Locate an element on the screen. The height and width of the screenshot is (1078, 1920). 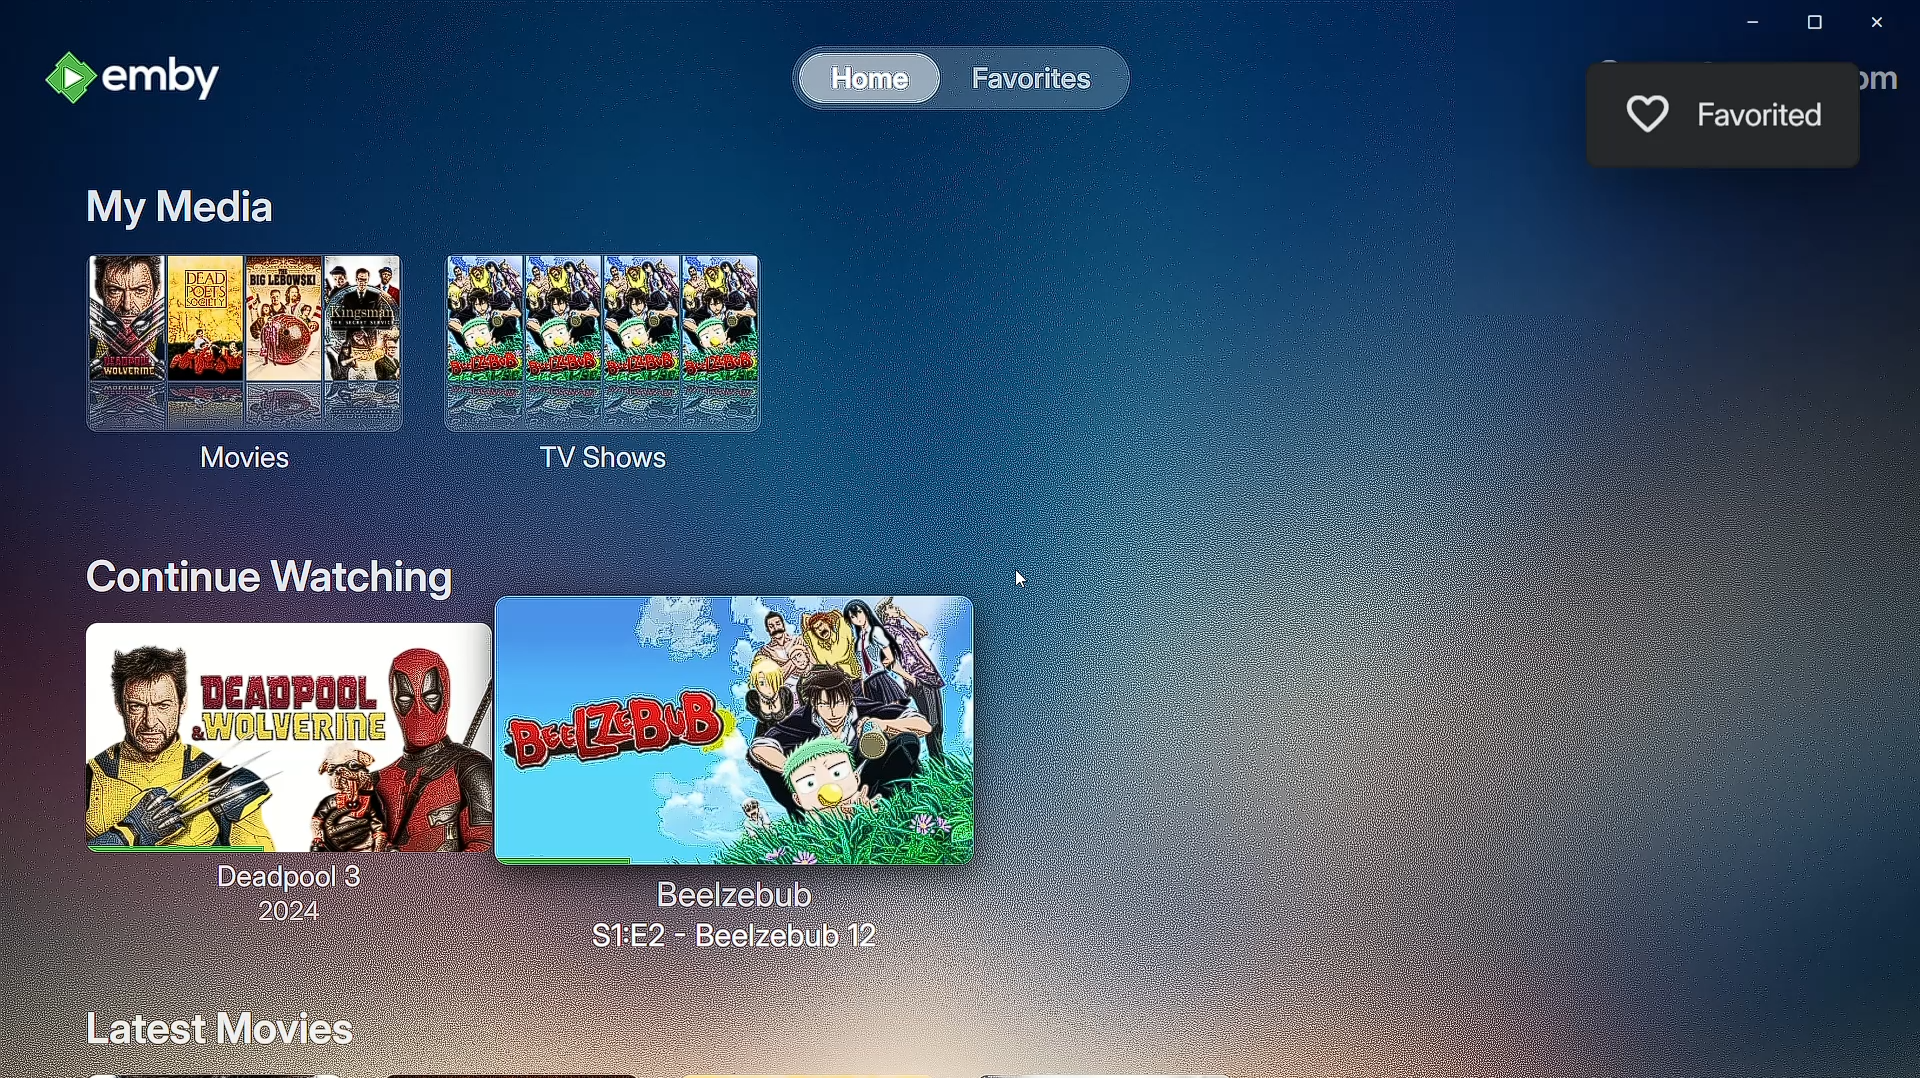
My Media is located at coordinates (180, 210).